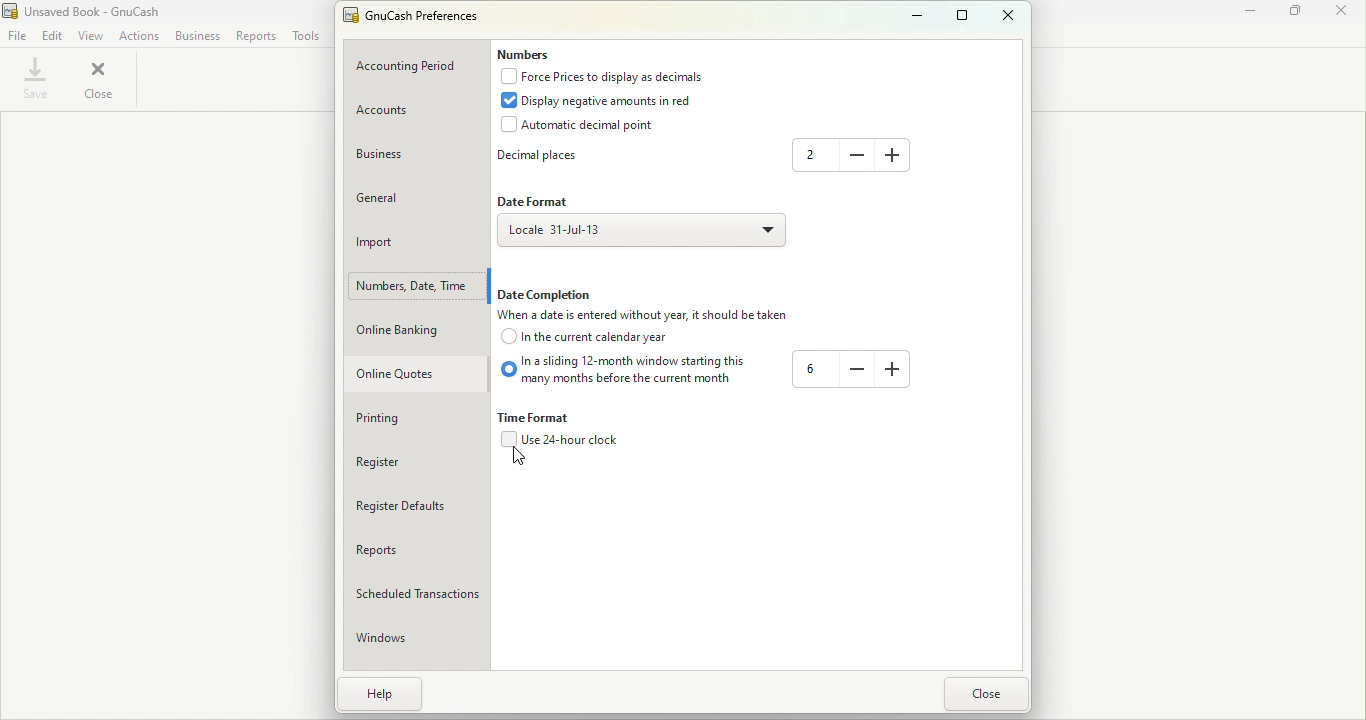  Describe the element at coordinates (405, 418) in the screenshot. I see `Printing` at that location.